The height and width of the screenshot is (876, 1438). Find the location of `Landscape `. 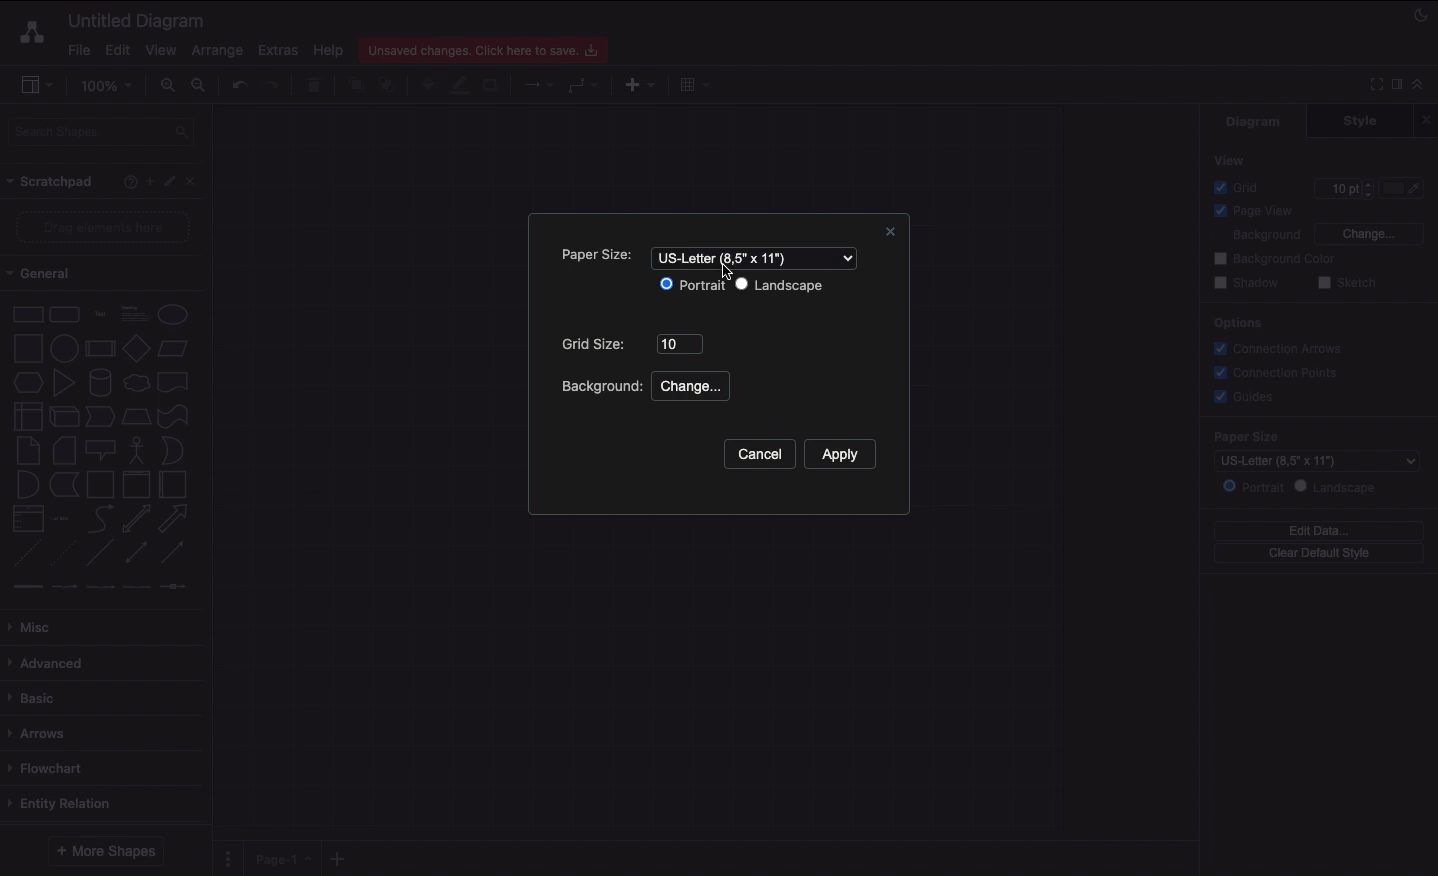

Landscape  is located at coordinates (1339, 487).